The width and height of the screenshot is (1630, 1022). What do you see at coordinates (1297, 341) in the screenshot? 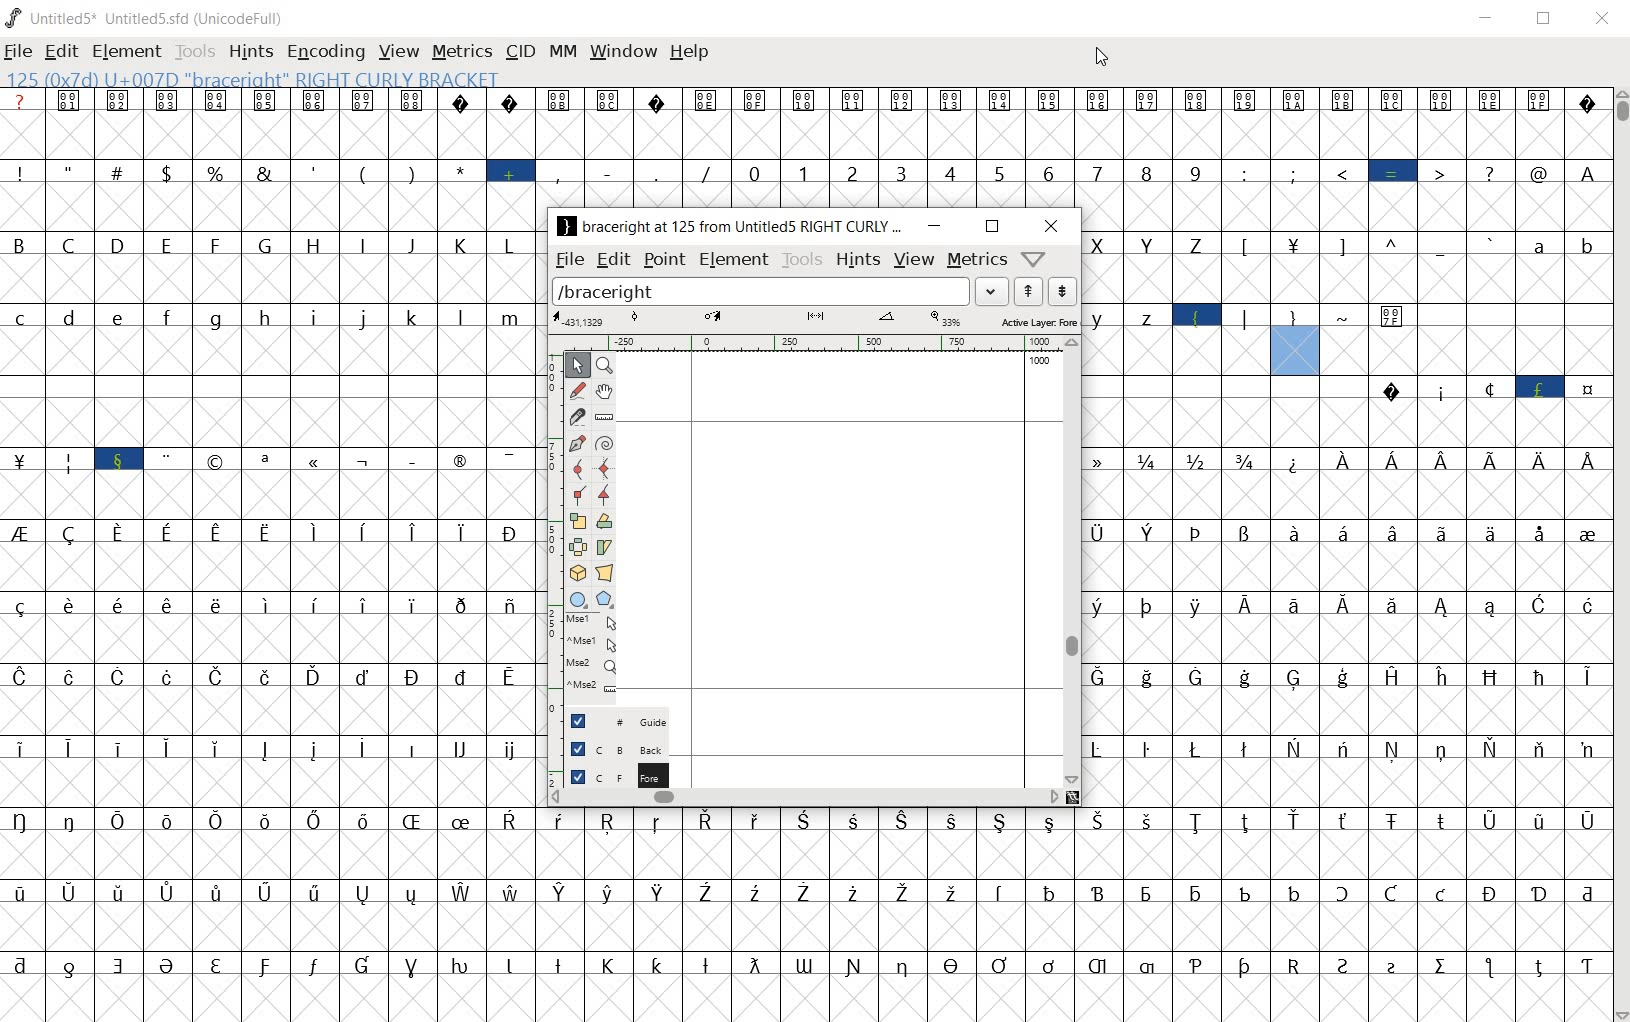
I see `125 (0X7b) U+007D "braceright" RIGHT CURLY BRACKET` at bounding box center [1297, 341].